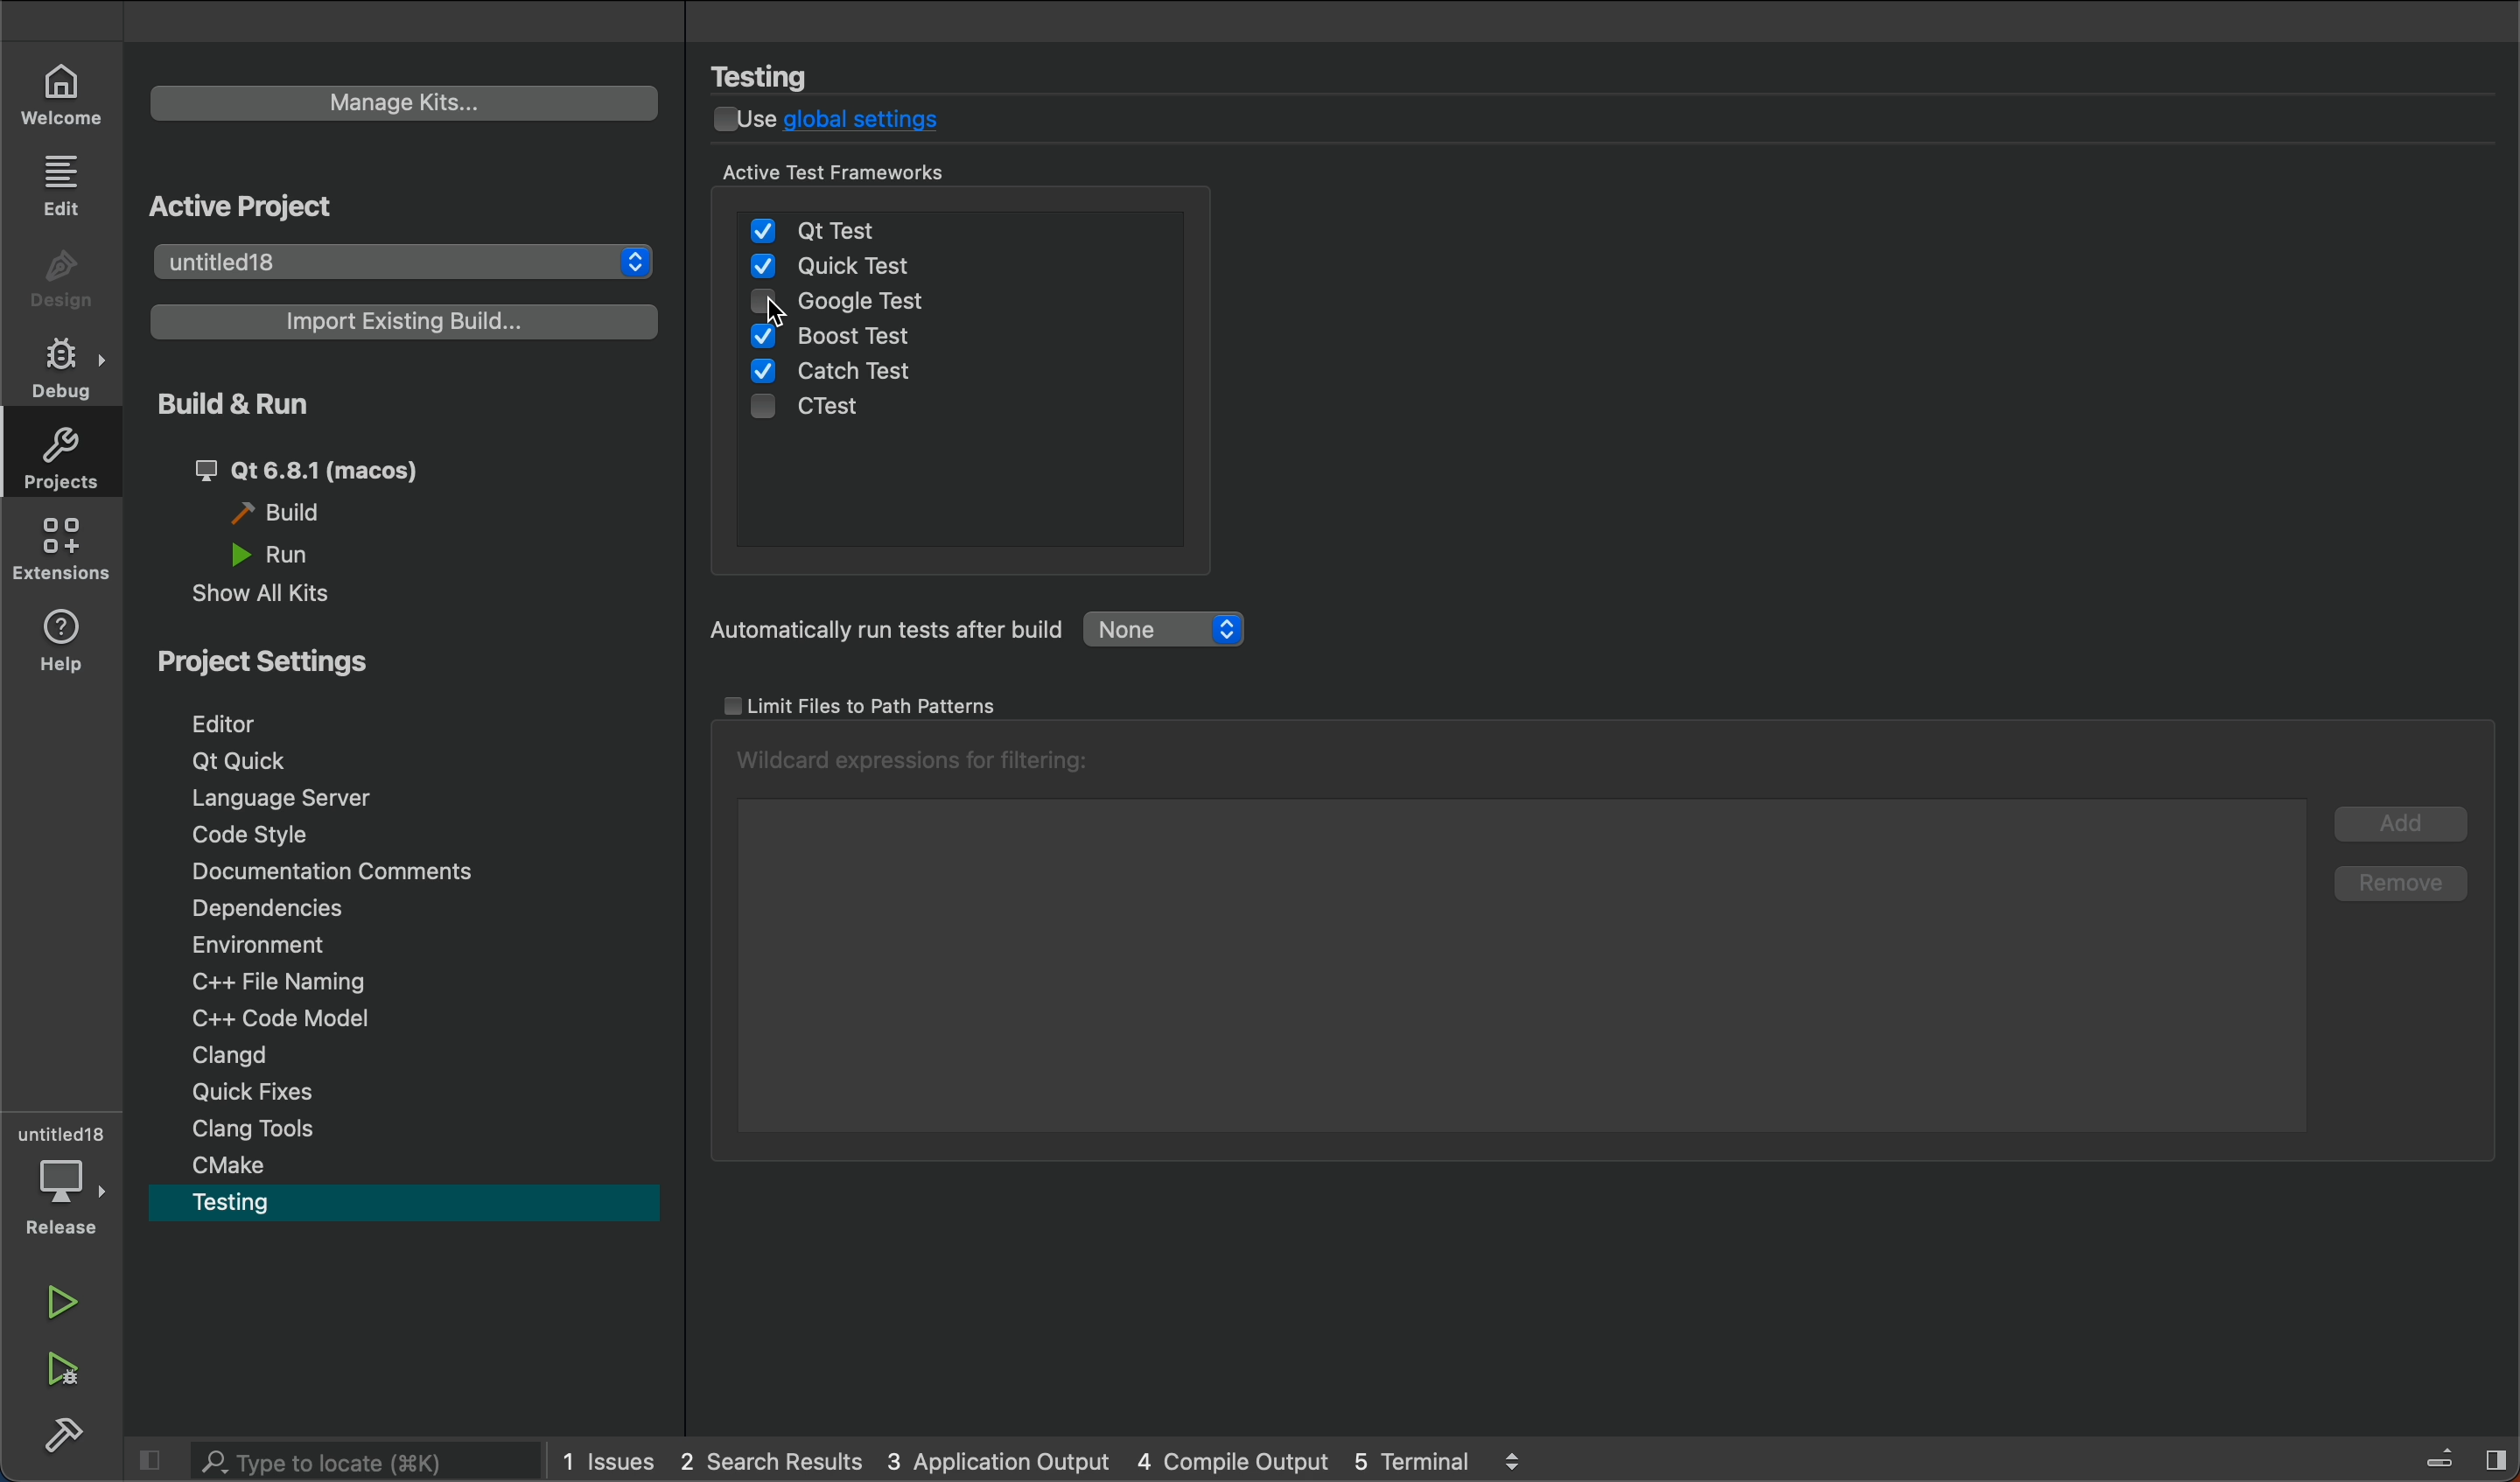  I want to click on google tests, so click(859, 297).